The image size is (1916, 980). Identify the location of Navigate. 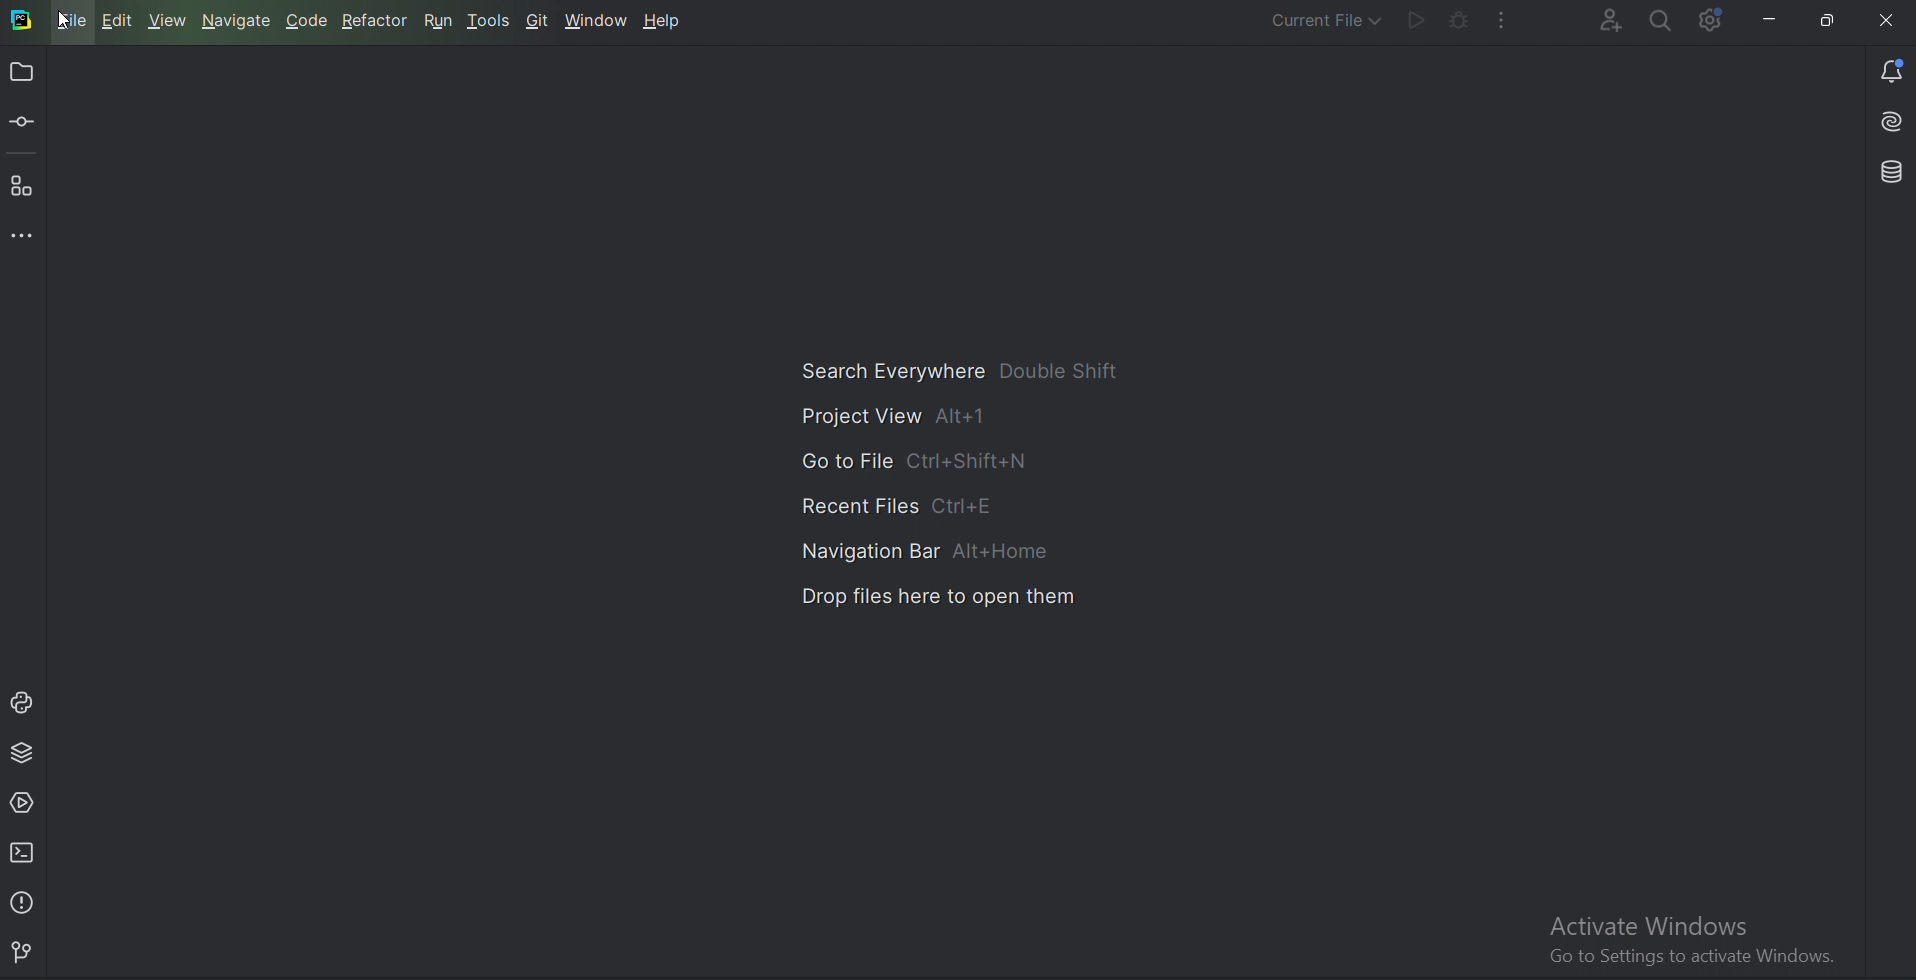
(238, 20).